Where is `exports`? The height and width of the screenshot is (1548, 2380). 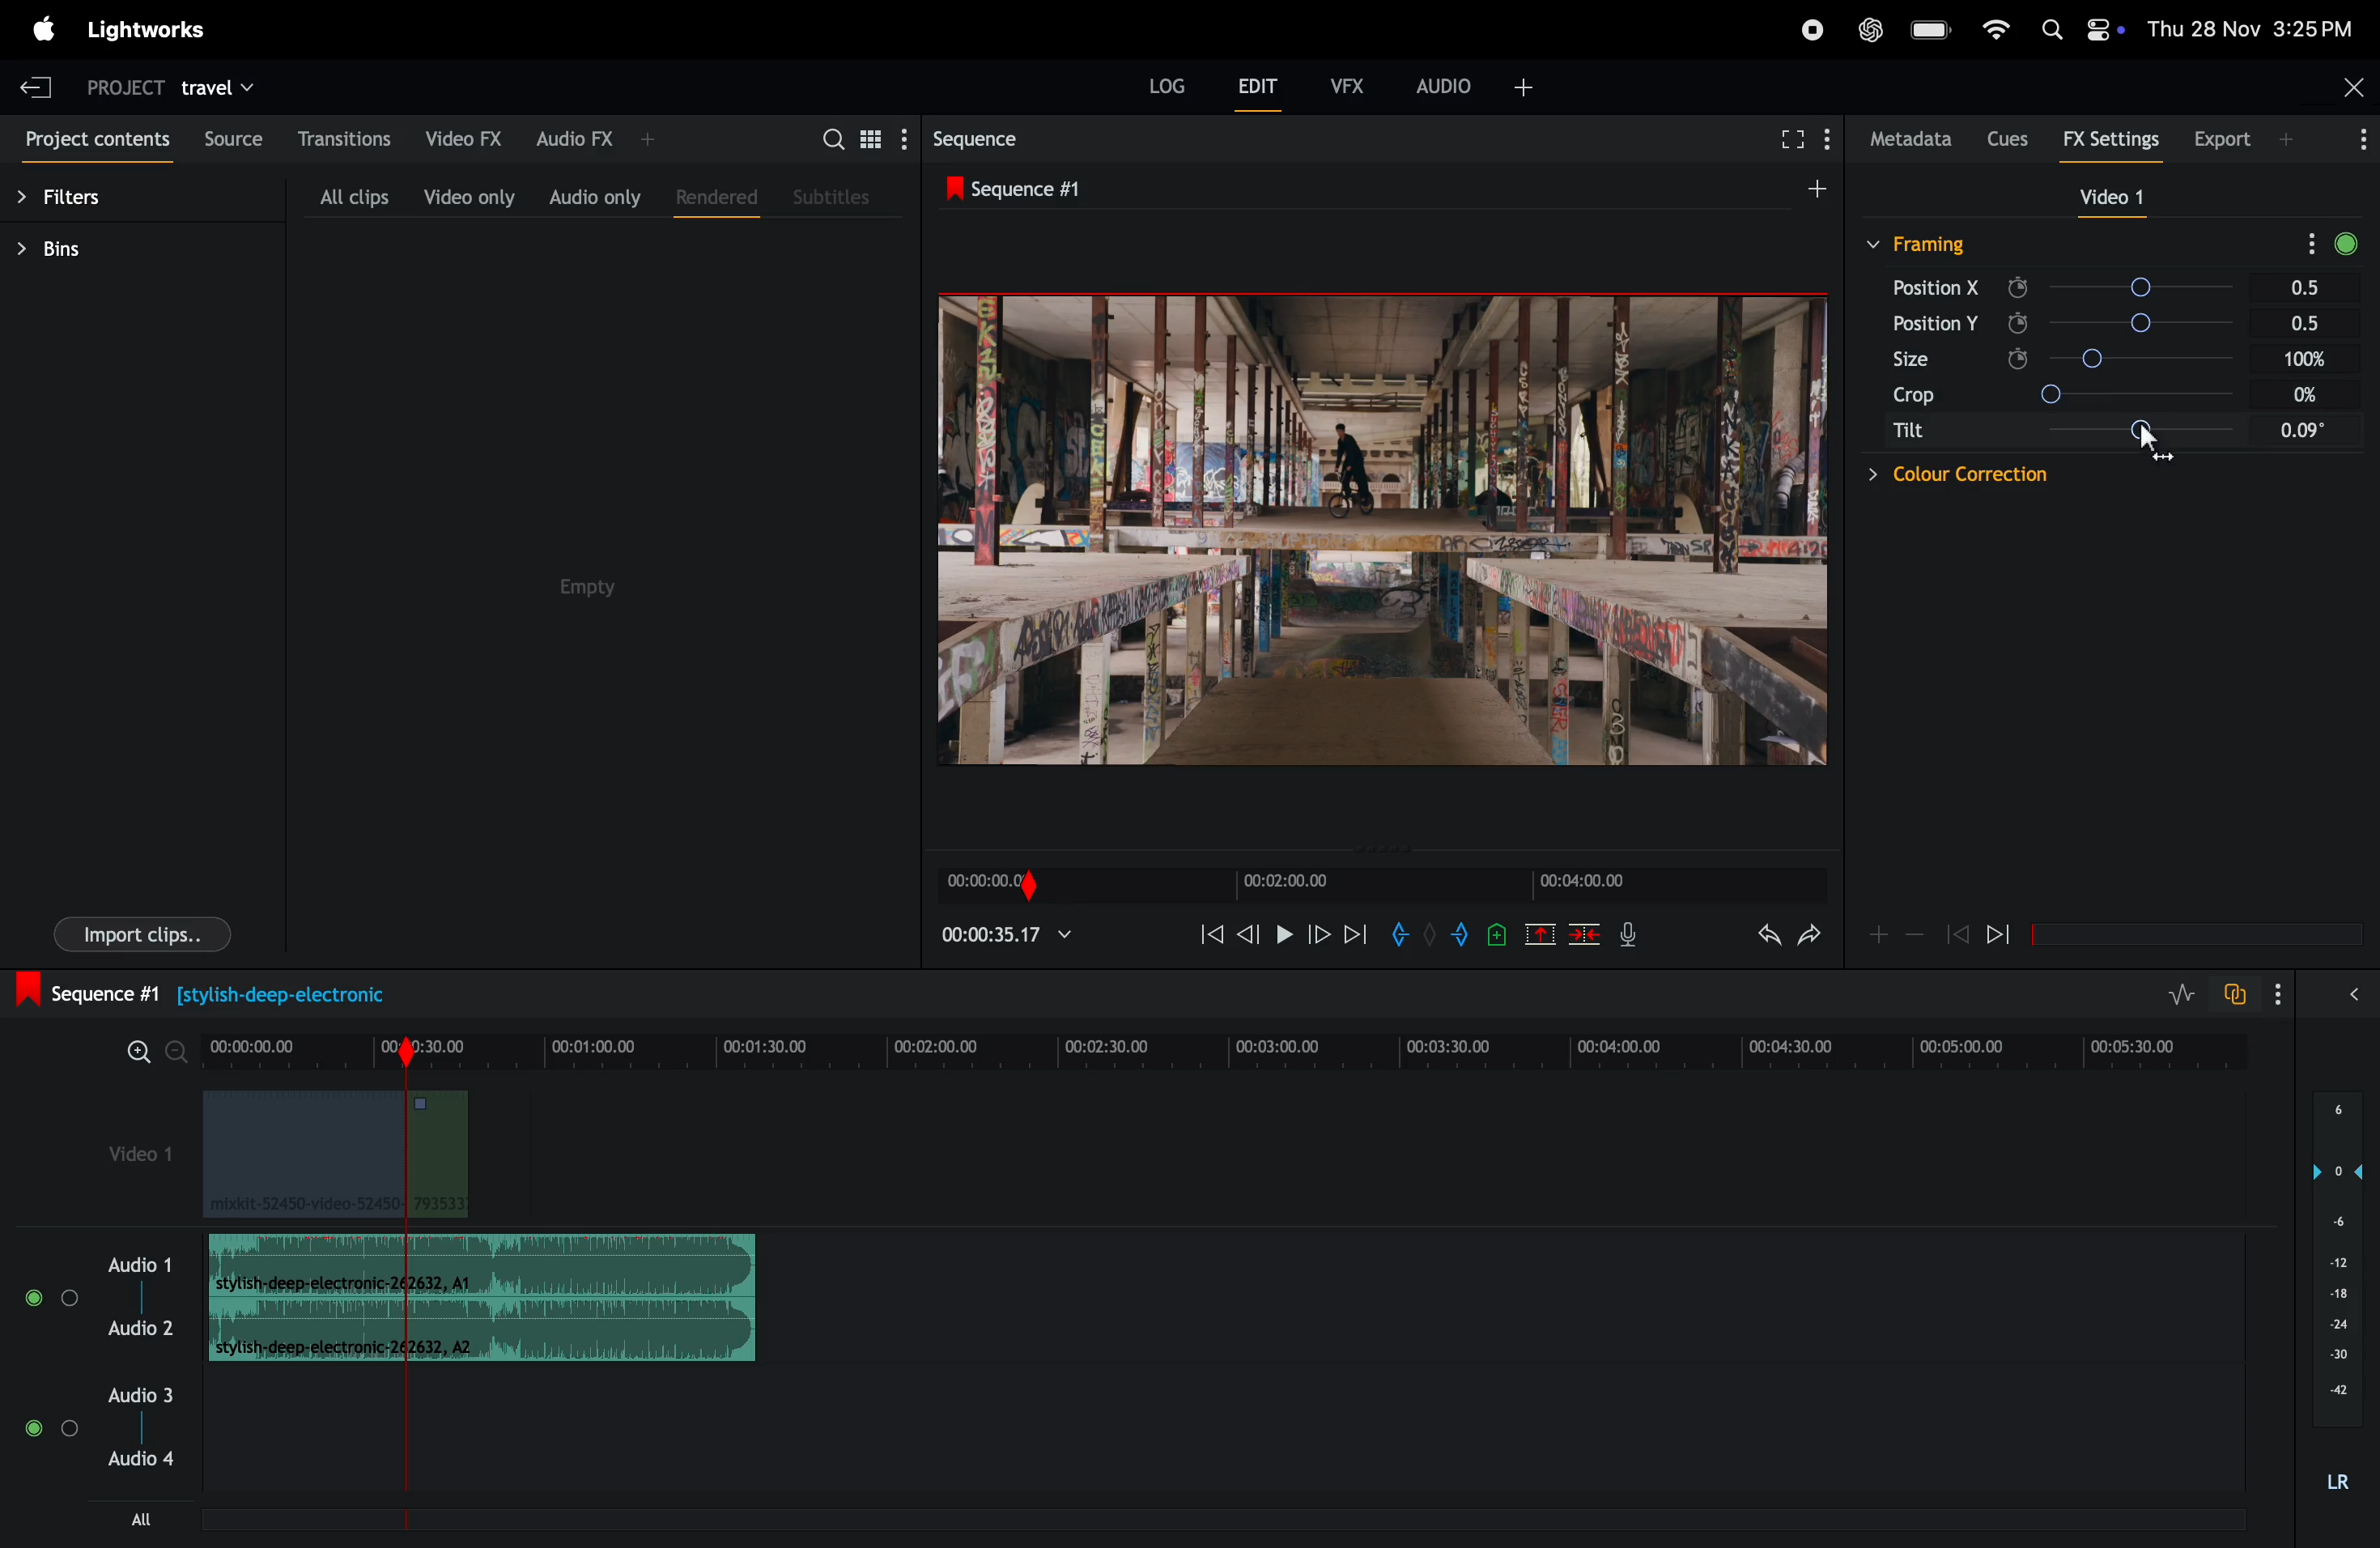 exports is located at coordinates (2218, 140).